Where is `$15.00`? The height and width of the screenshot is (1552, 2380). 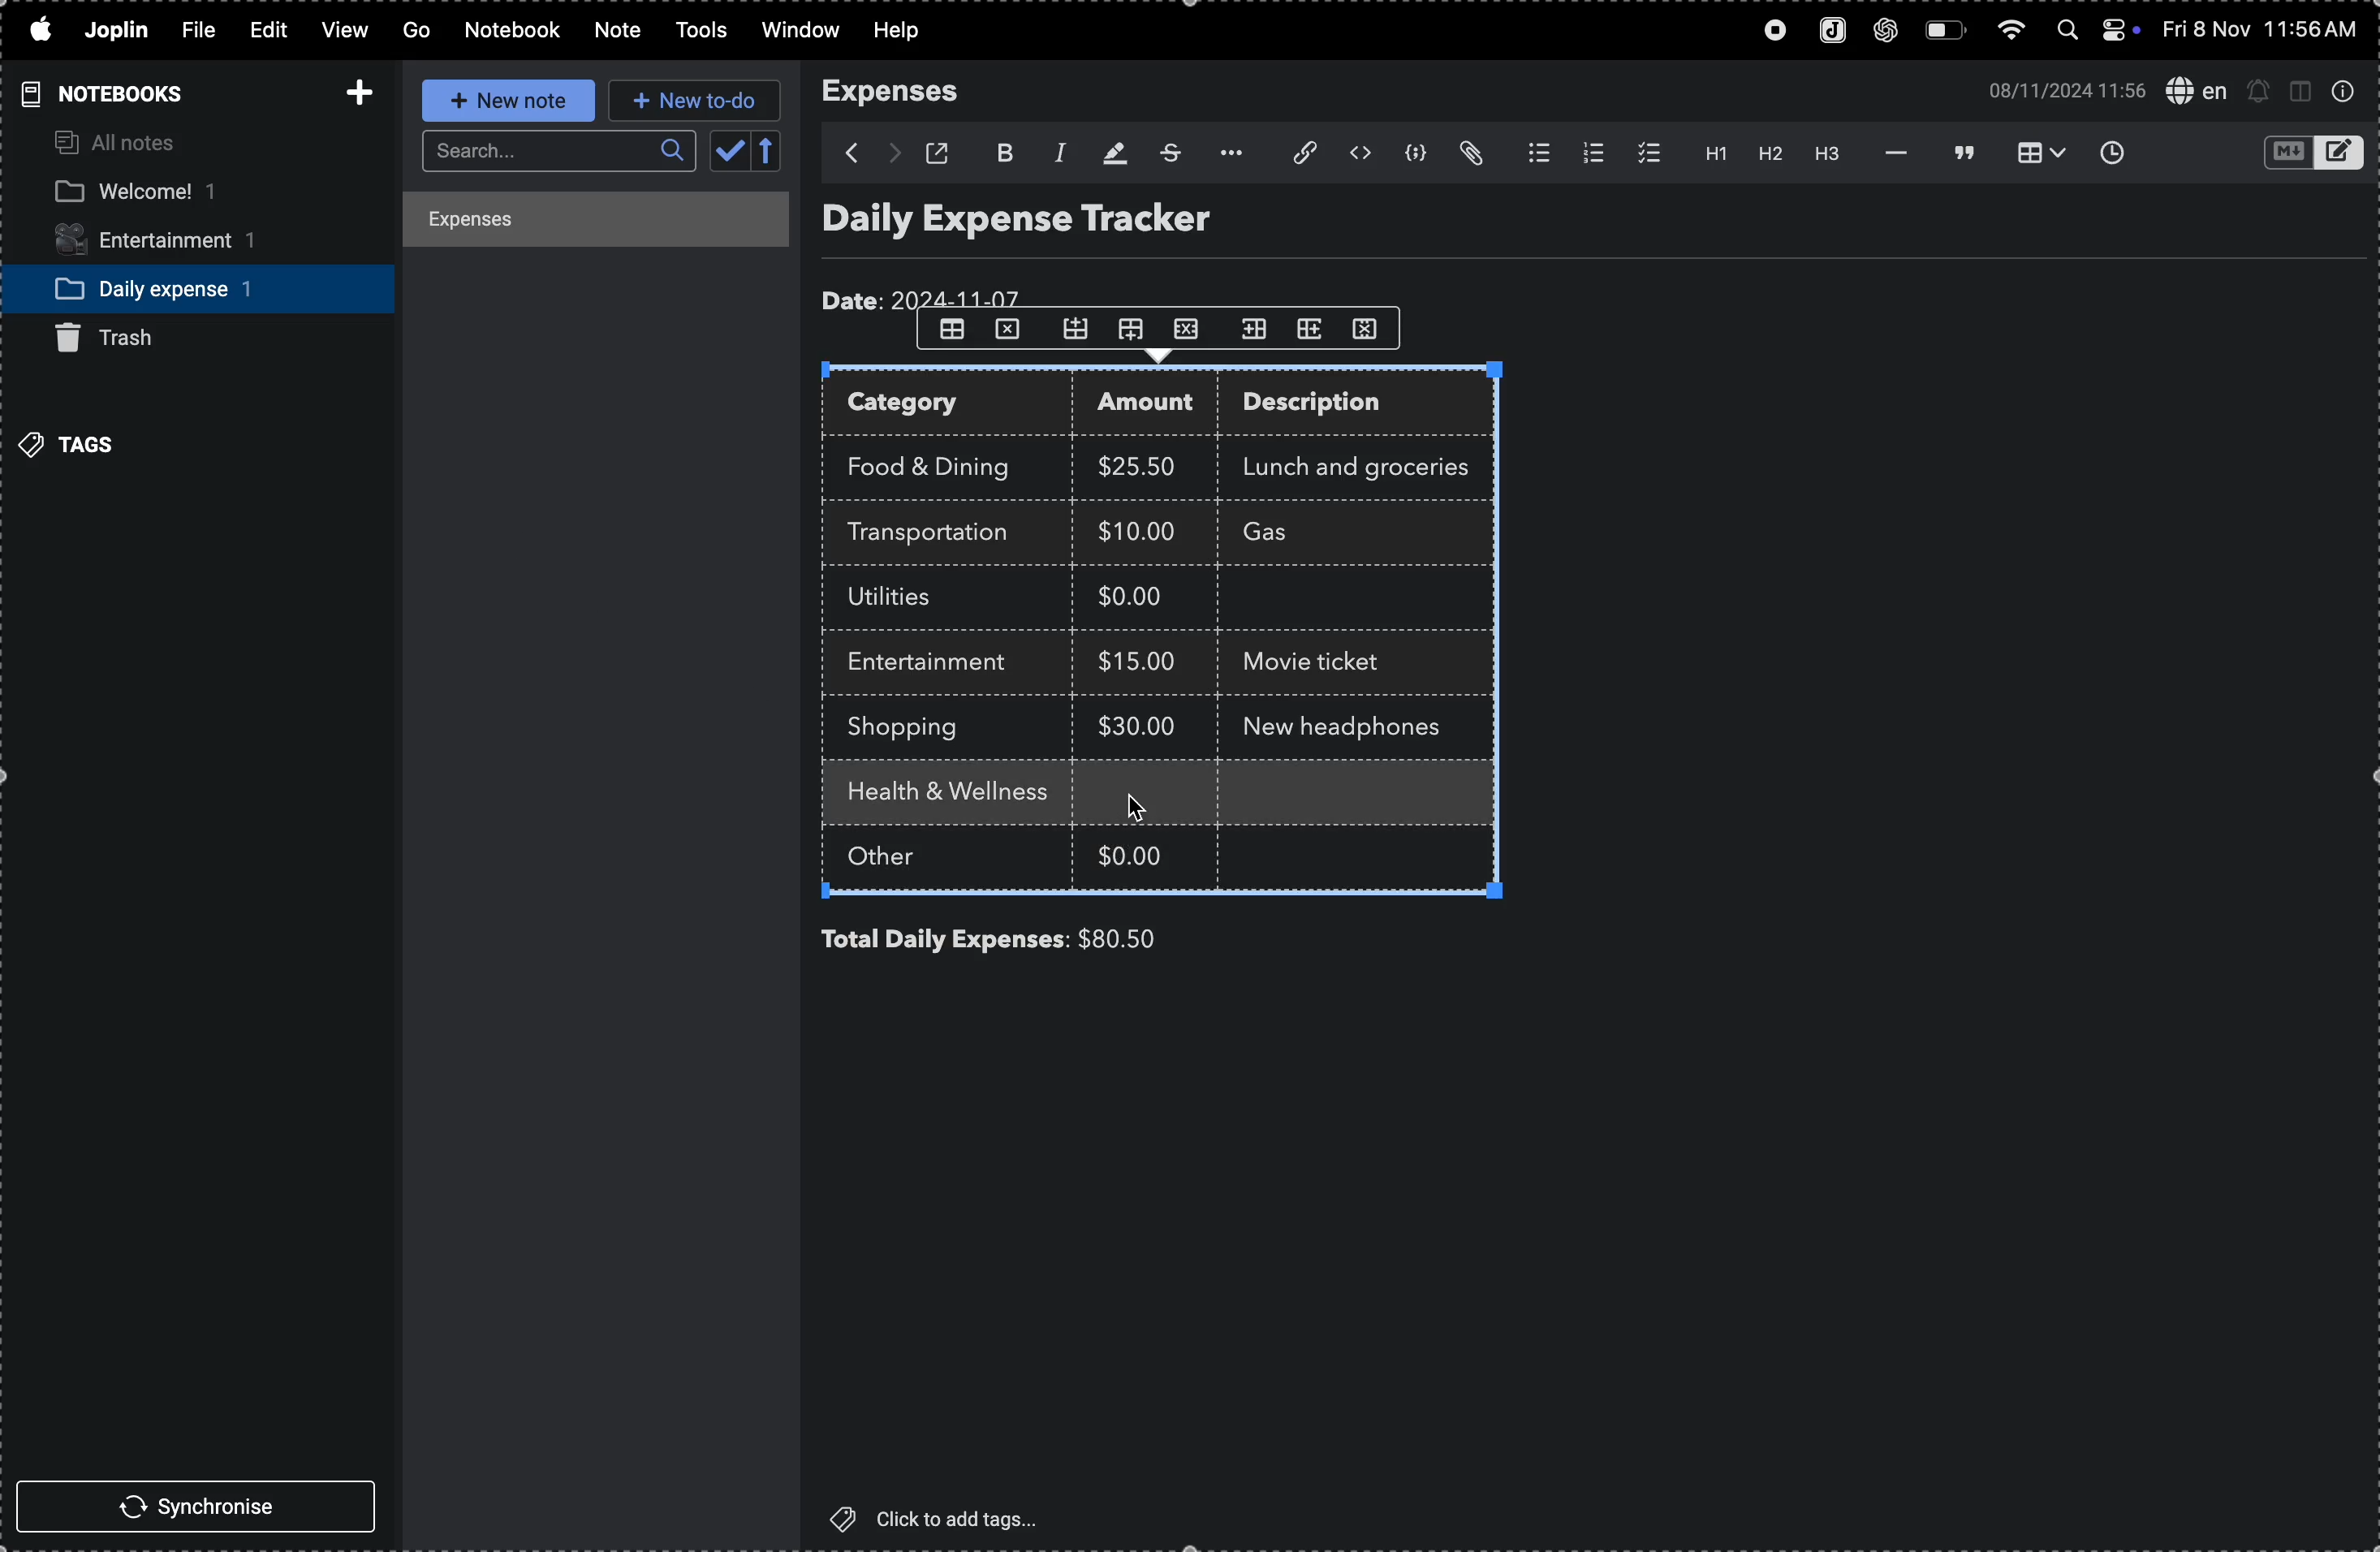 $15.00 is located at coordinates (1138, 660).